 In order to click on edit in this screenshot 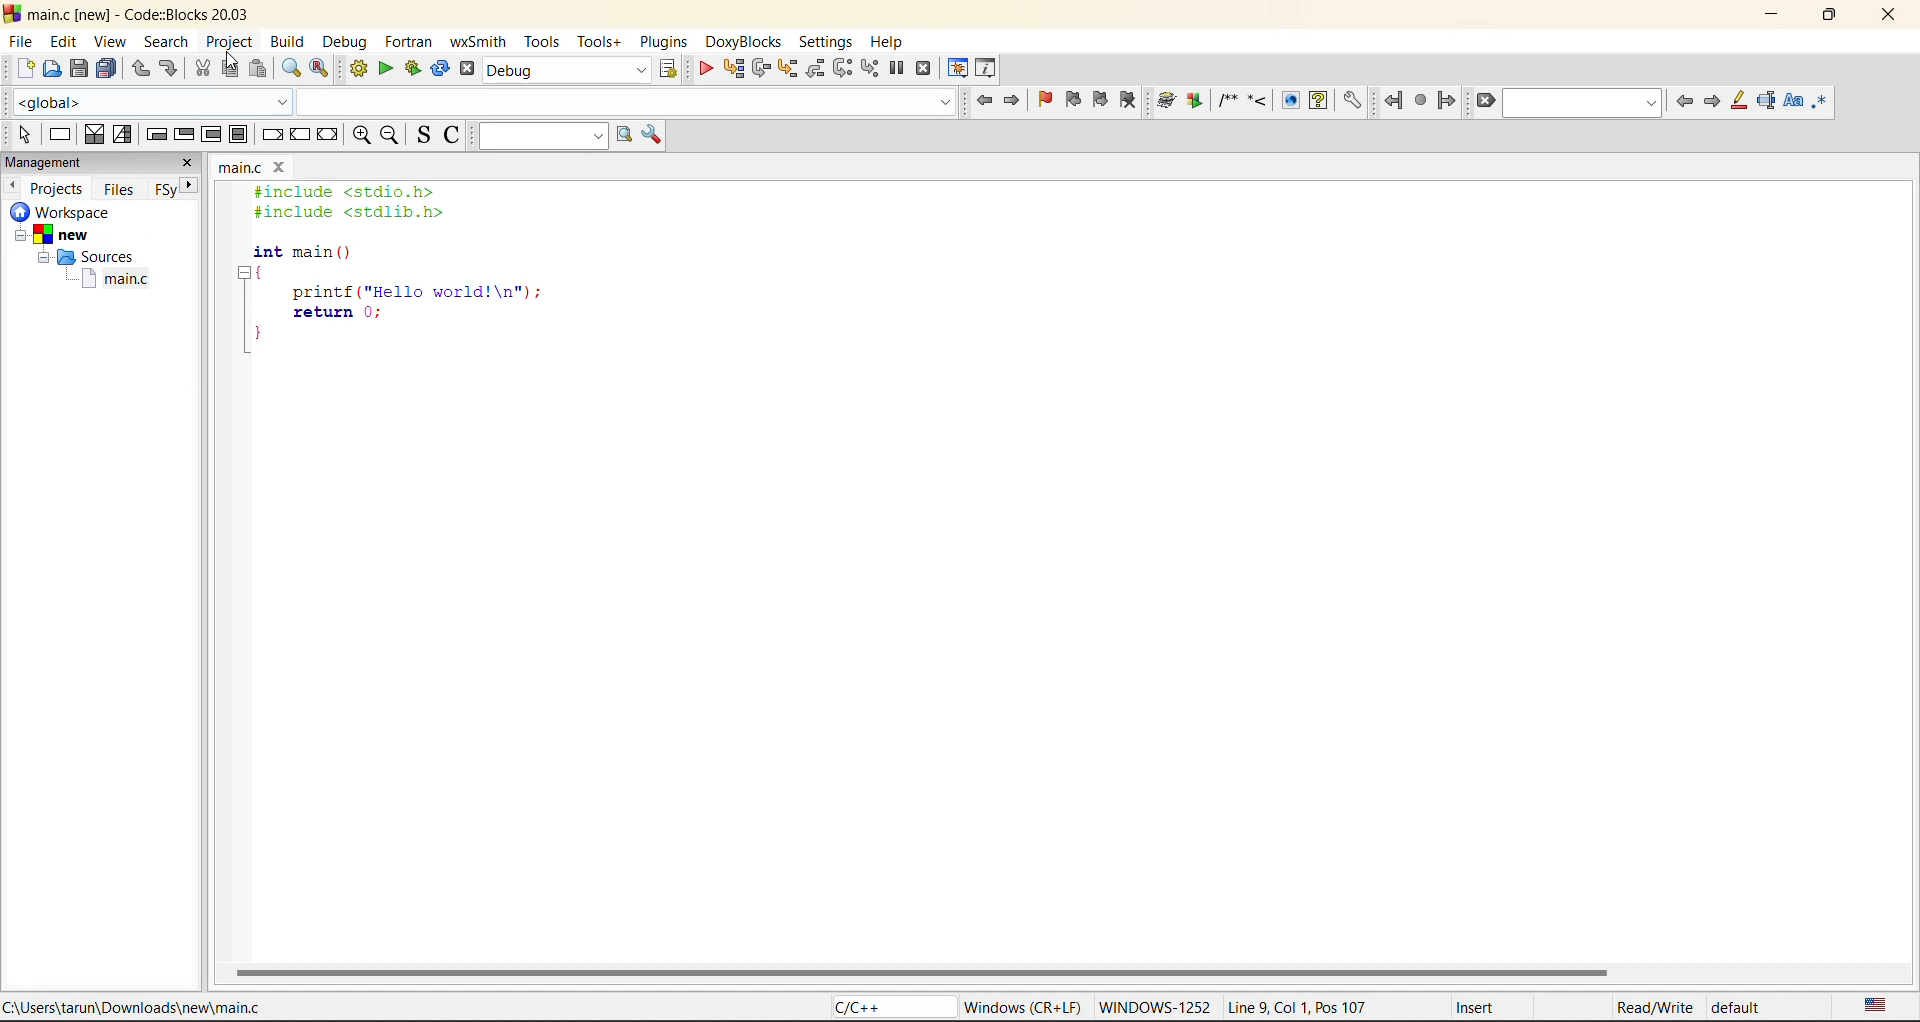, I will do `click(63, 40)`.